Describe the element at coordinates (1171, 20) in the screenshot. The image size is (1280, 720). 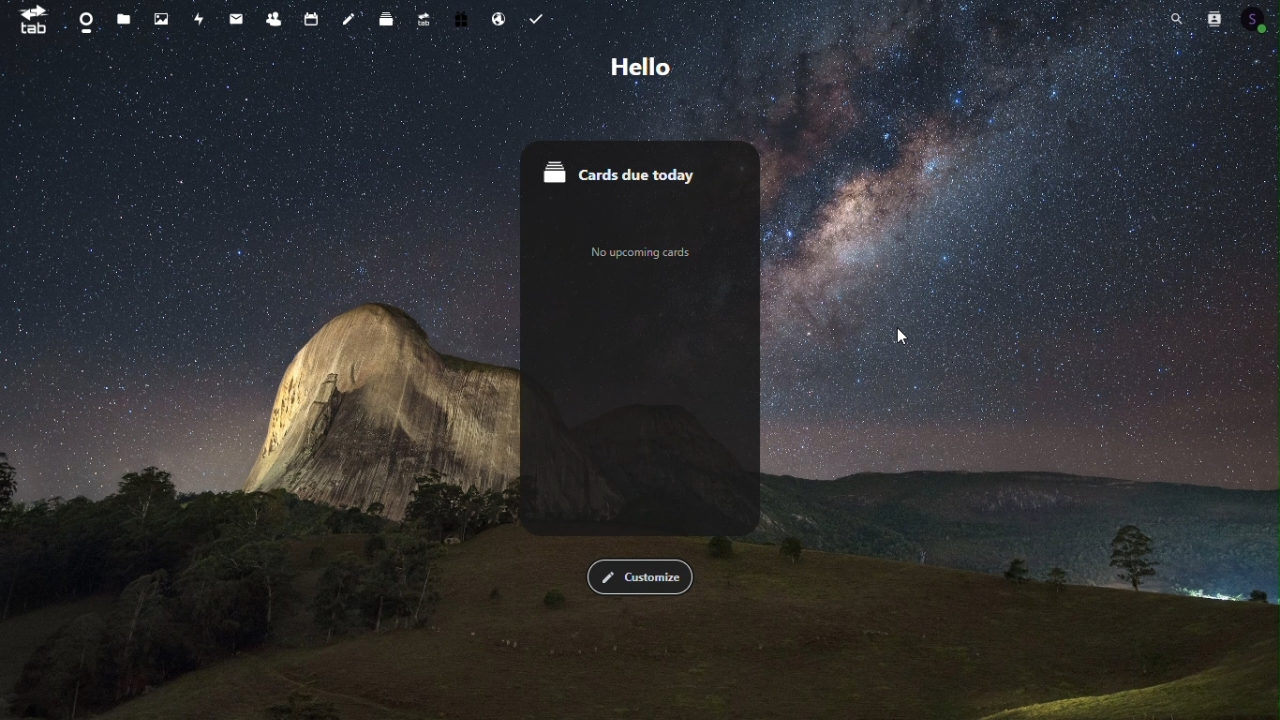
I see `Search` at that location.